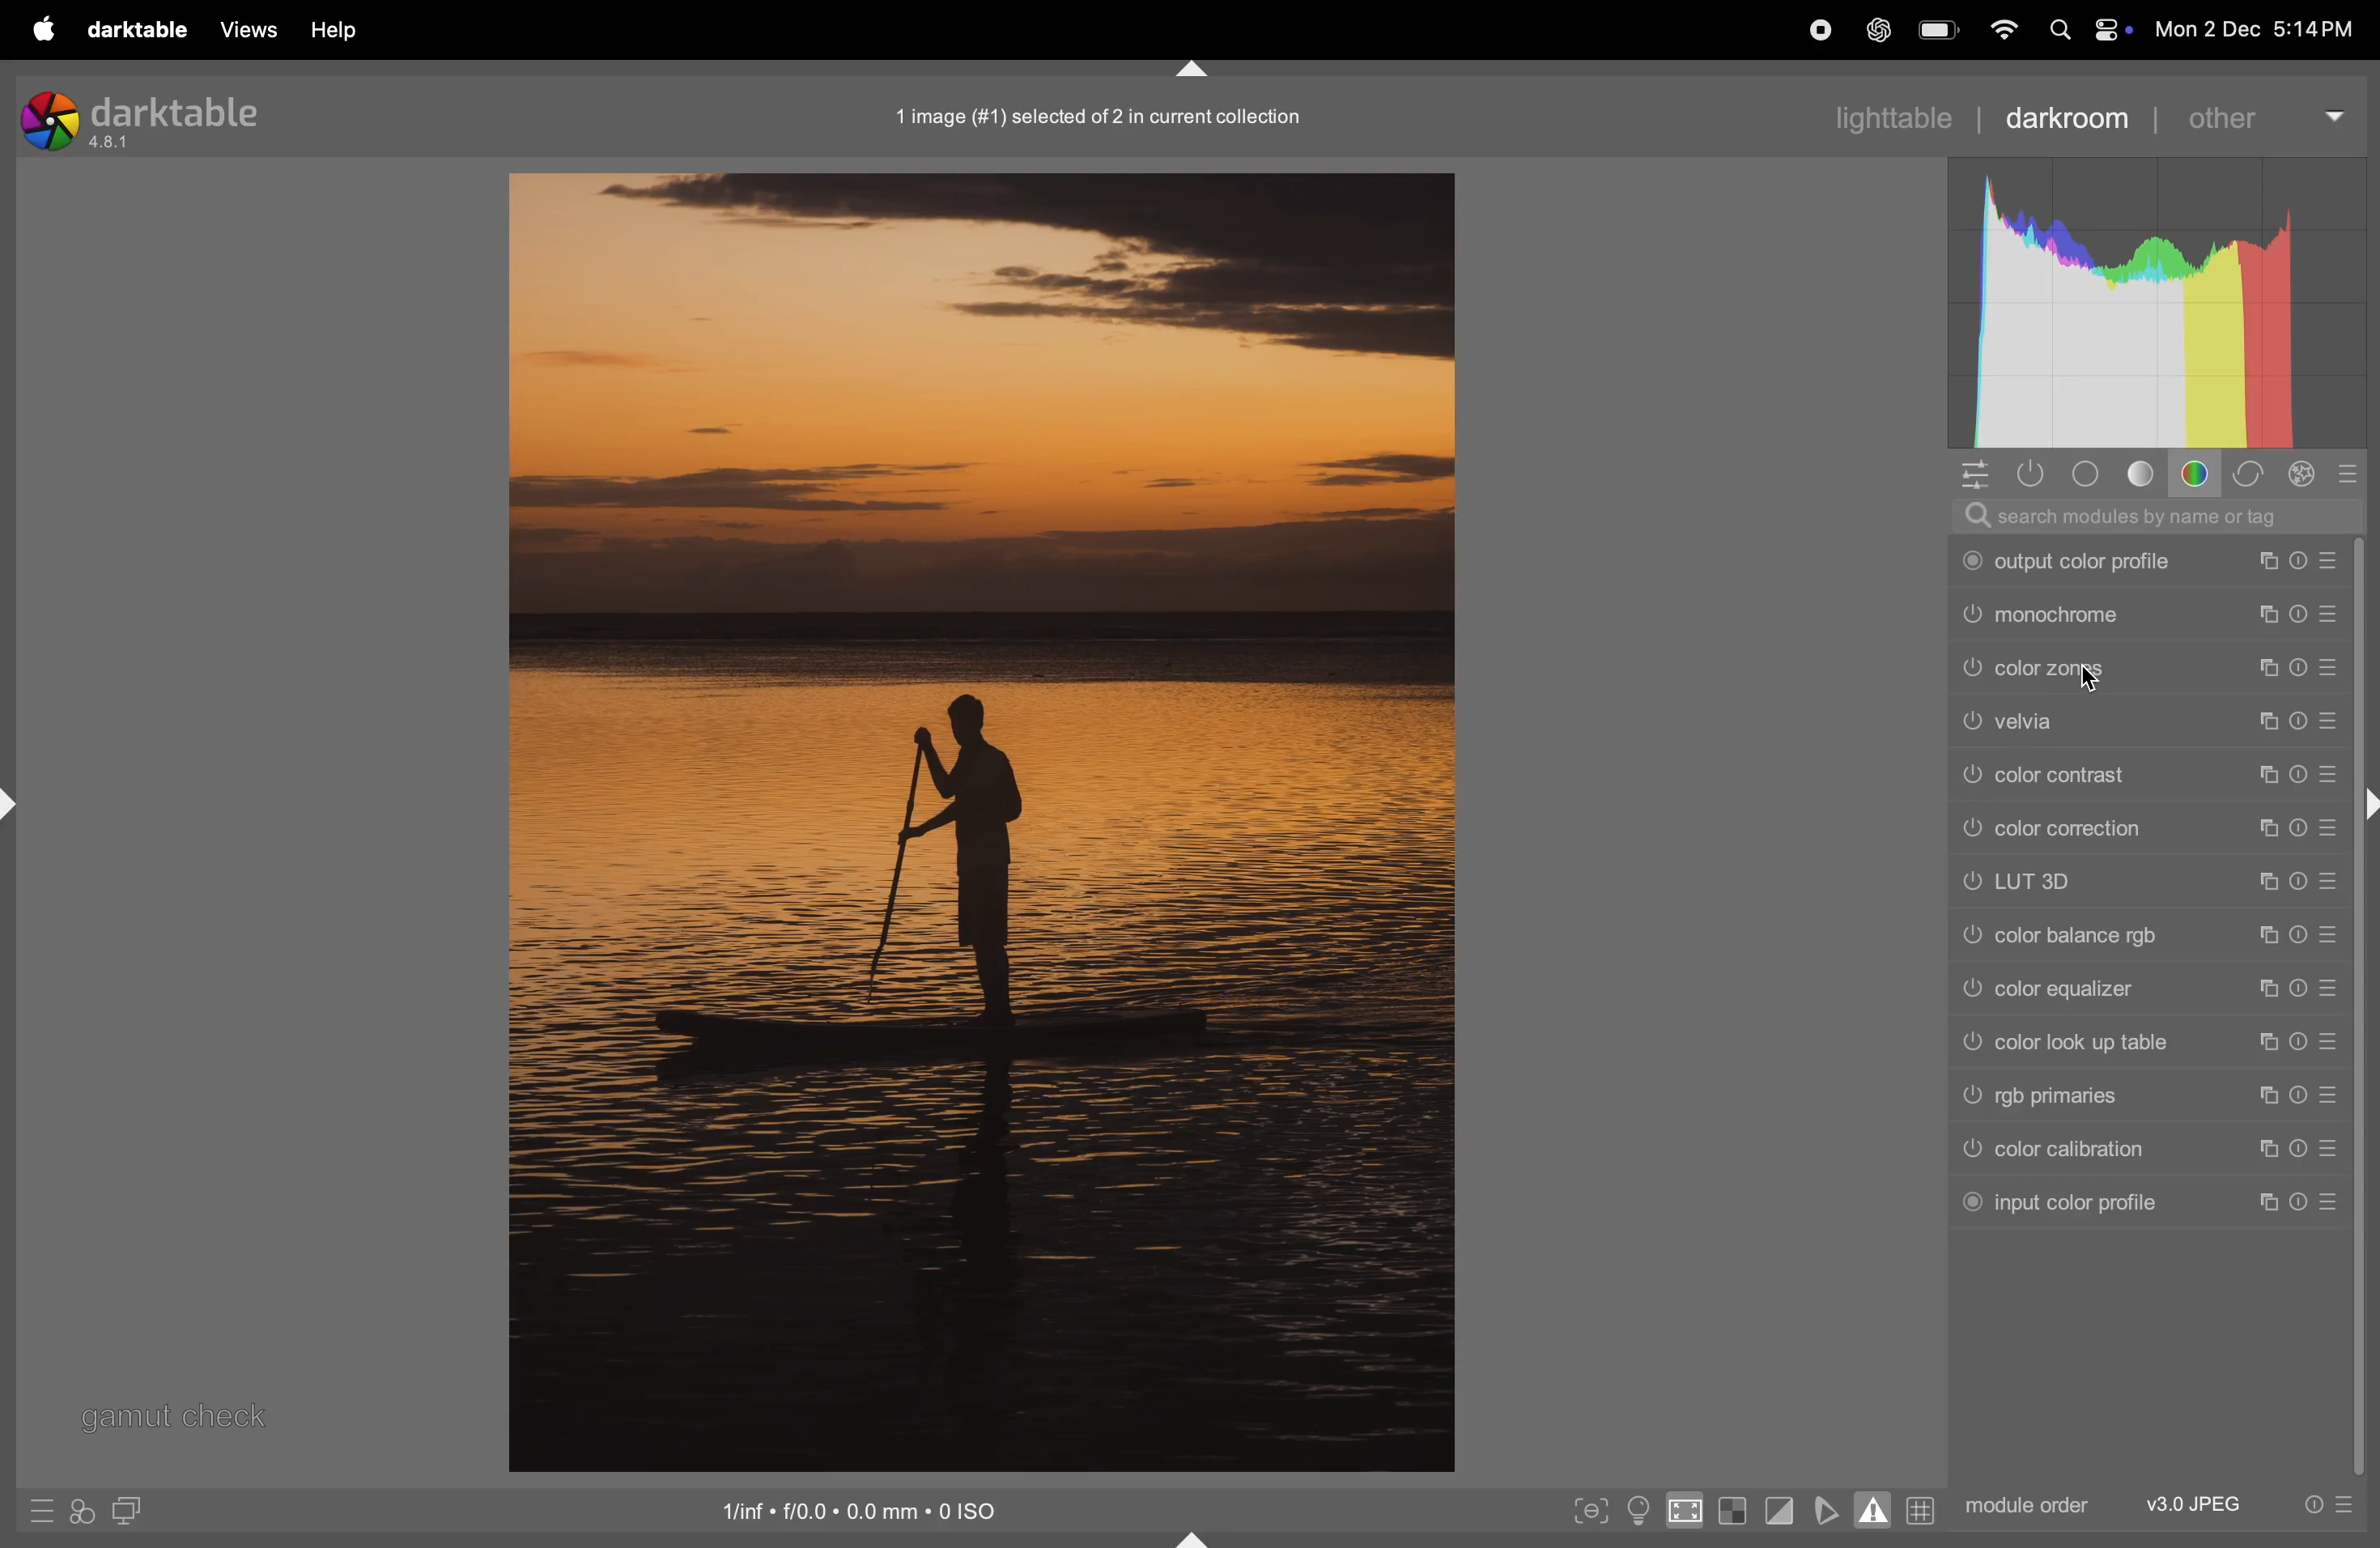  What do you see at coordinates (2160, 514) in the screenshot?
I see `search bar` at bounding box center [2160, 514].